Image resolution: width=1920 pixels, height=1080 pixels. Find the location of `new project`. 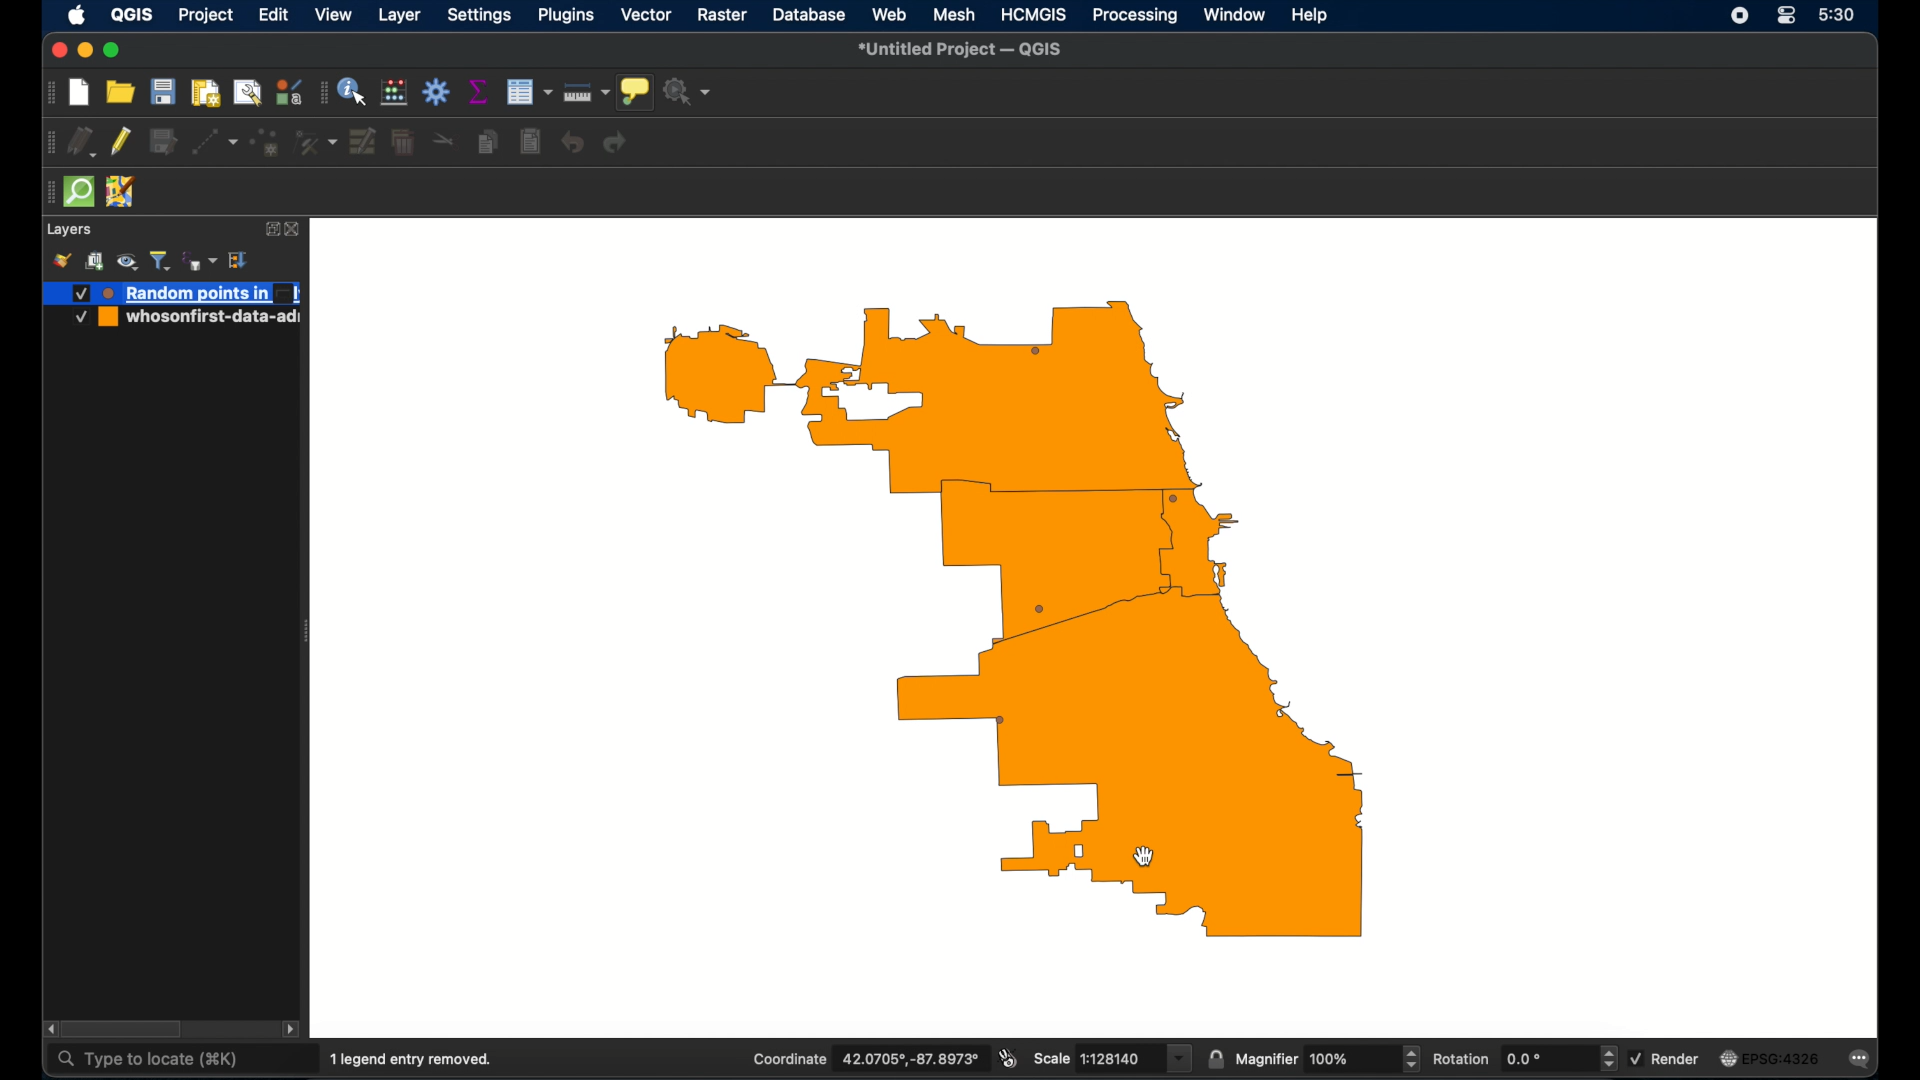

new project is located at coordinates (79, 92).